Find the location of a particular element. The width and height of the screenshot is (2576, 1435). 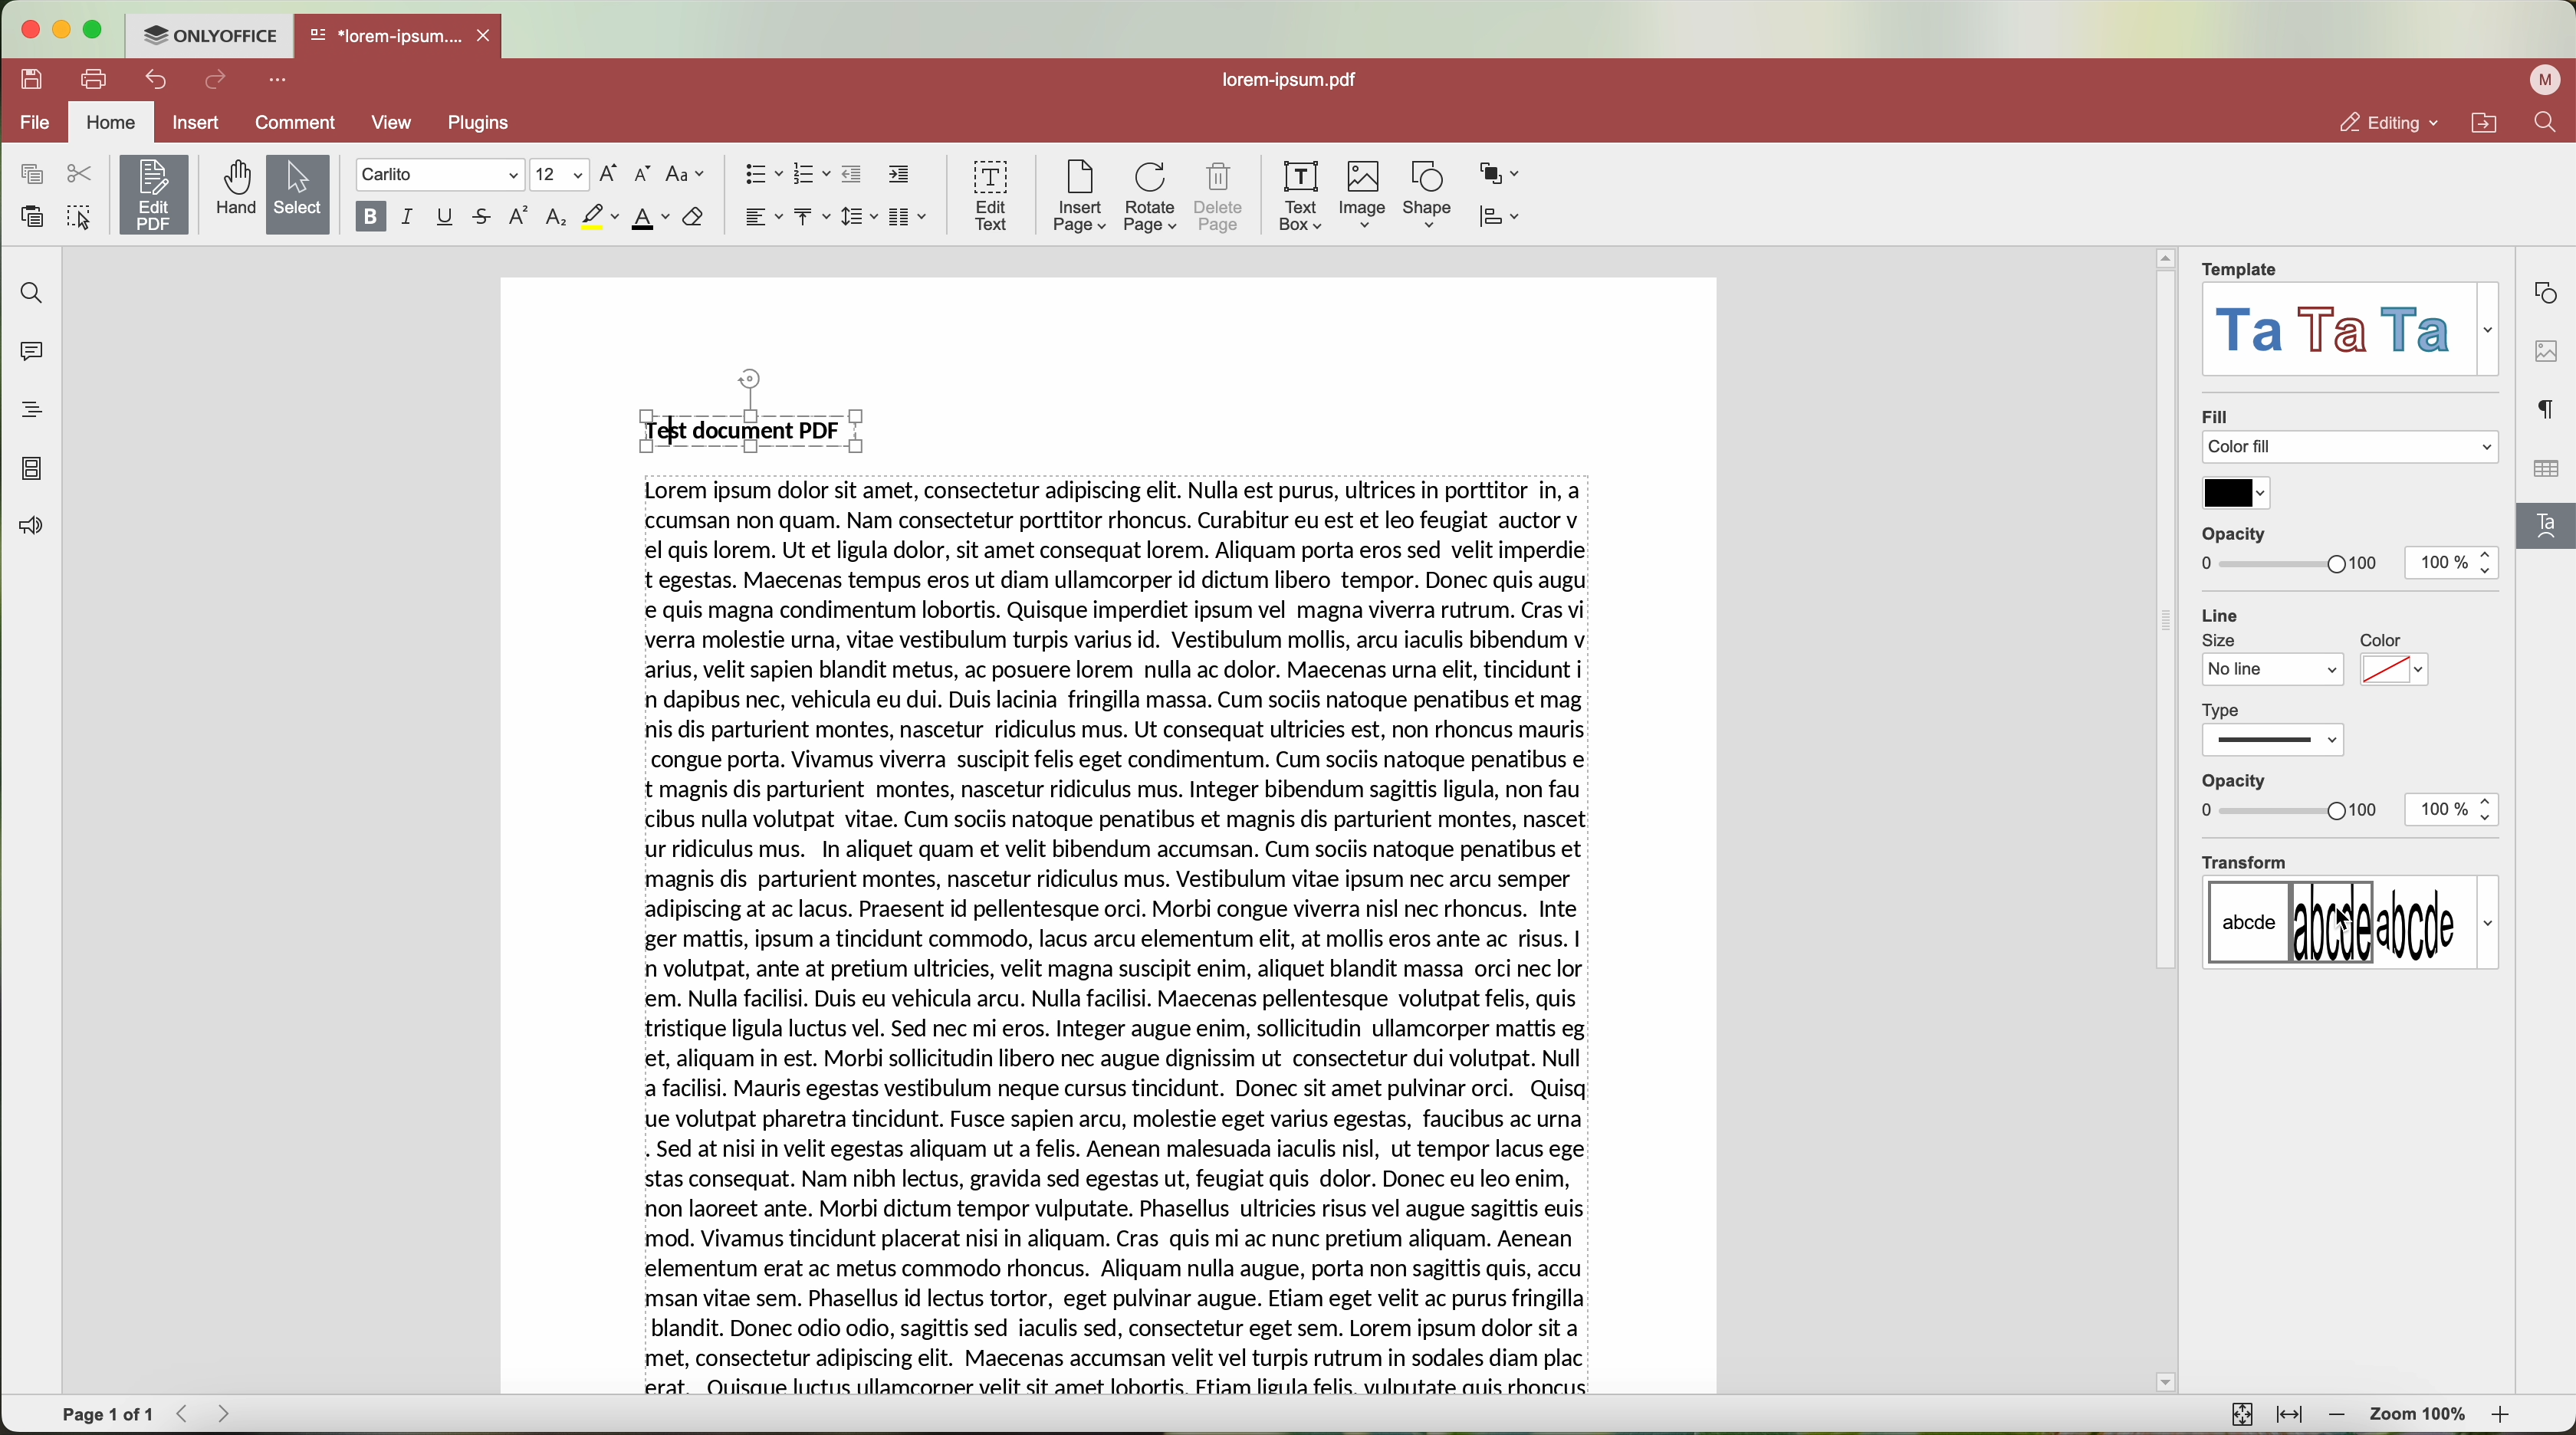

color is located at coordinates (2395, 662).